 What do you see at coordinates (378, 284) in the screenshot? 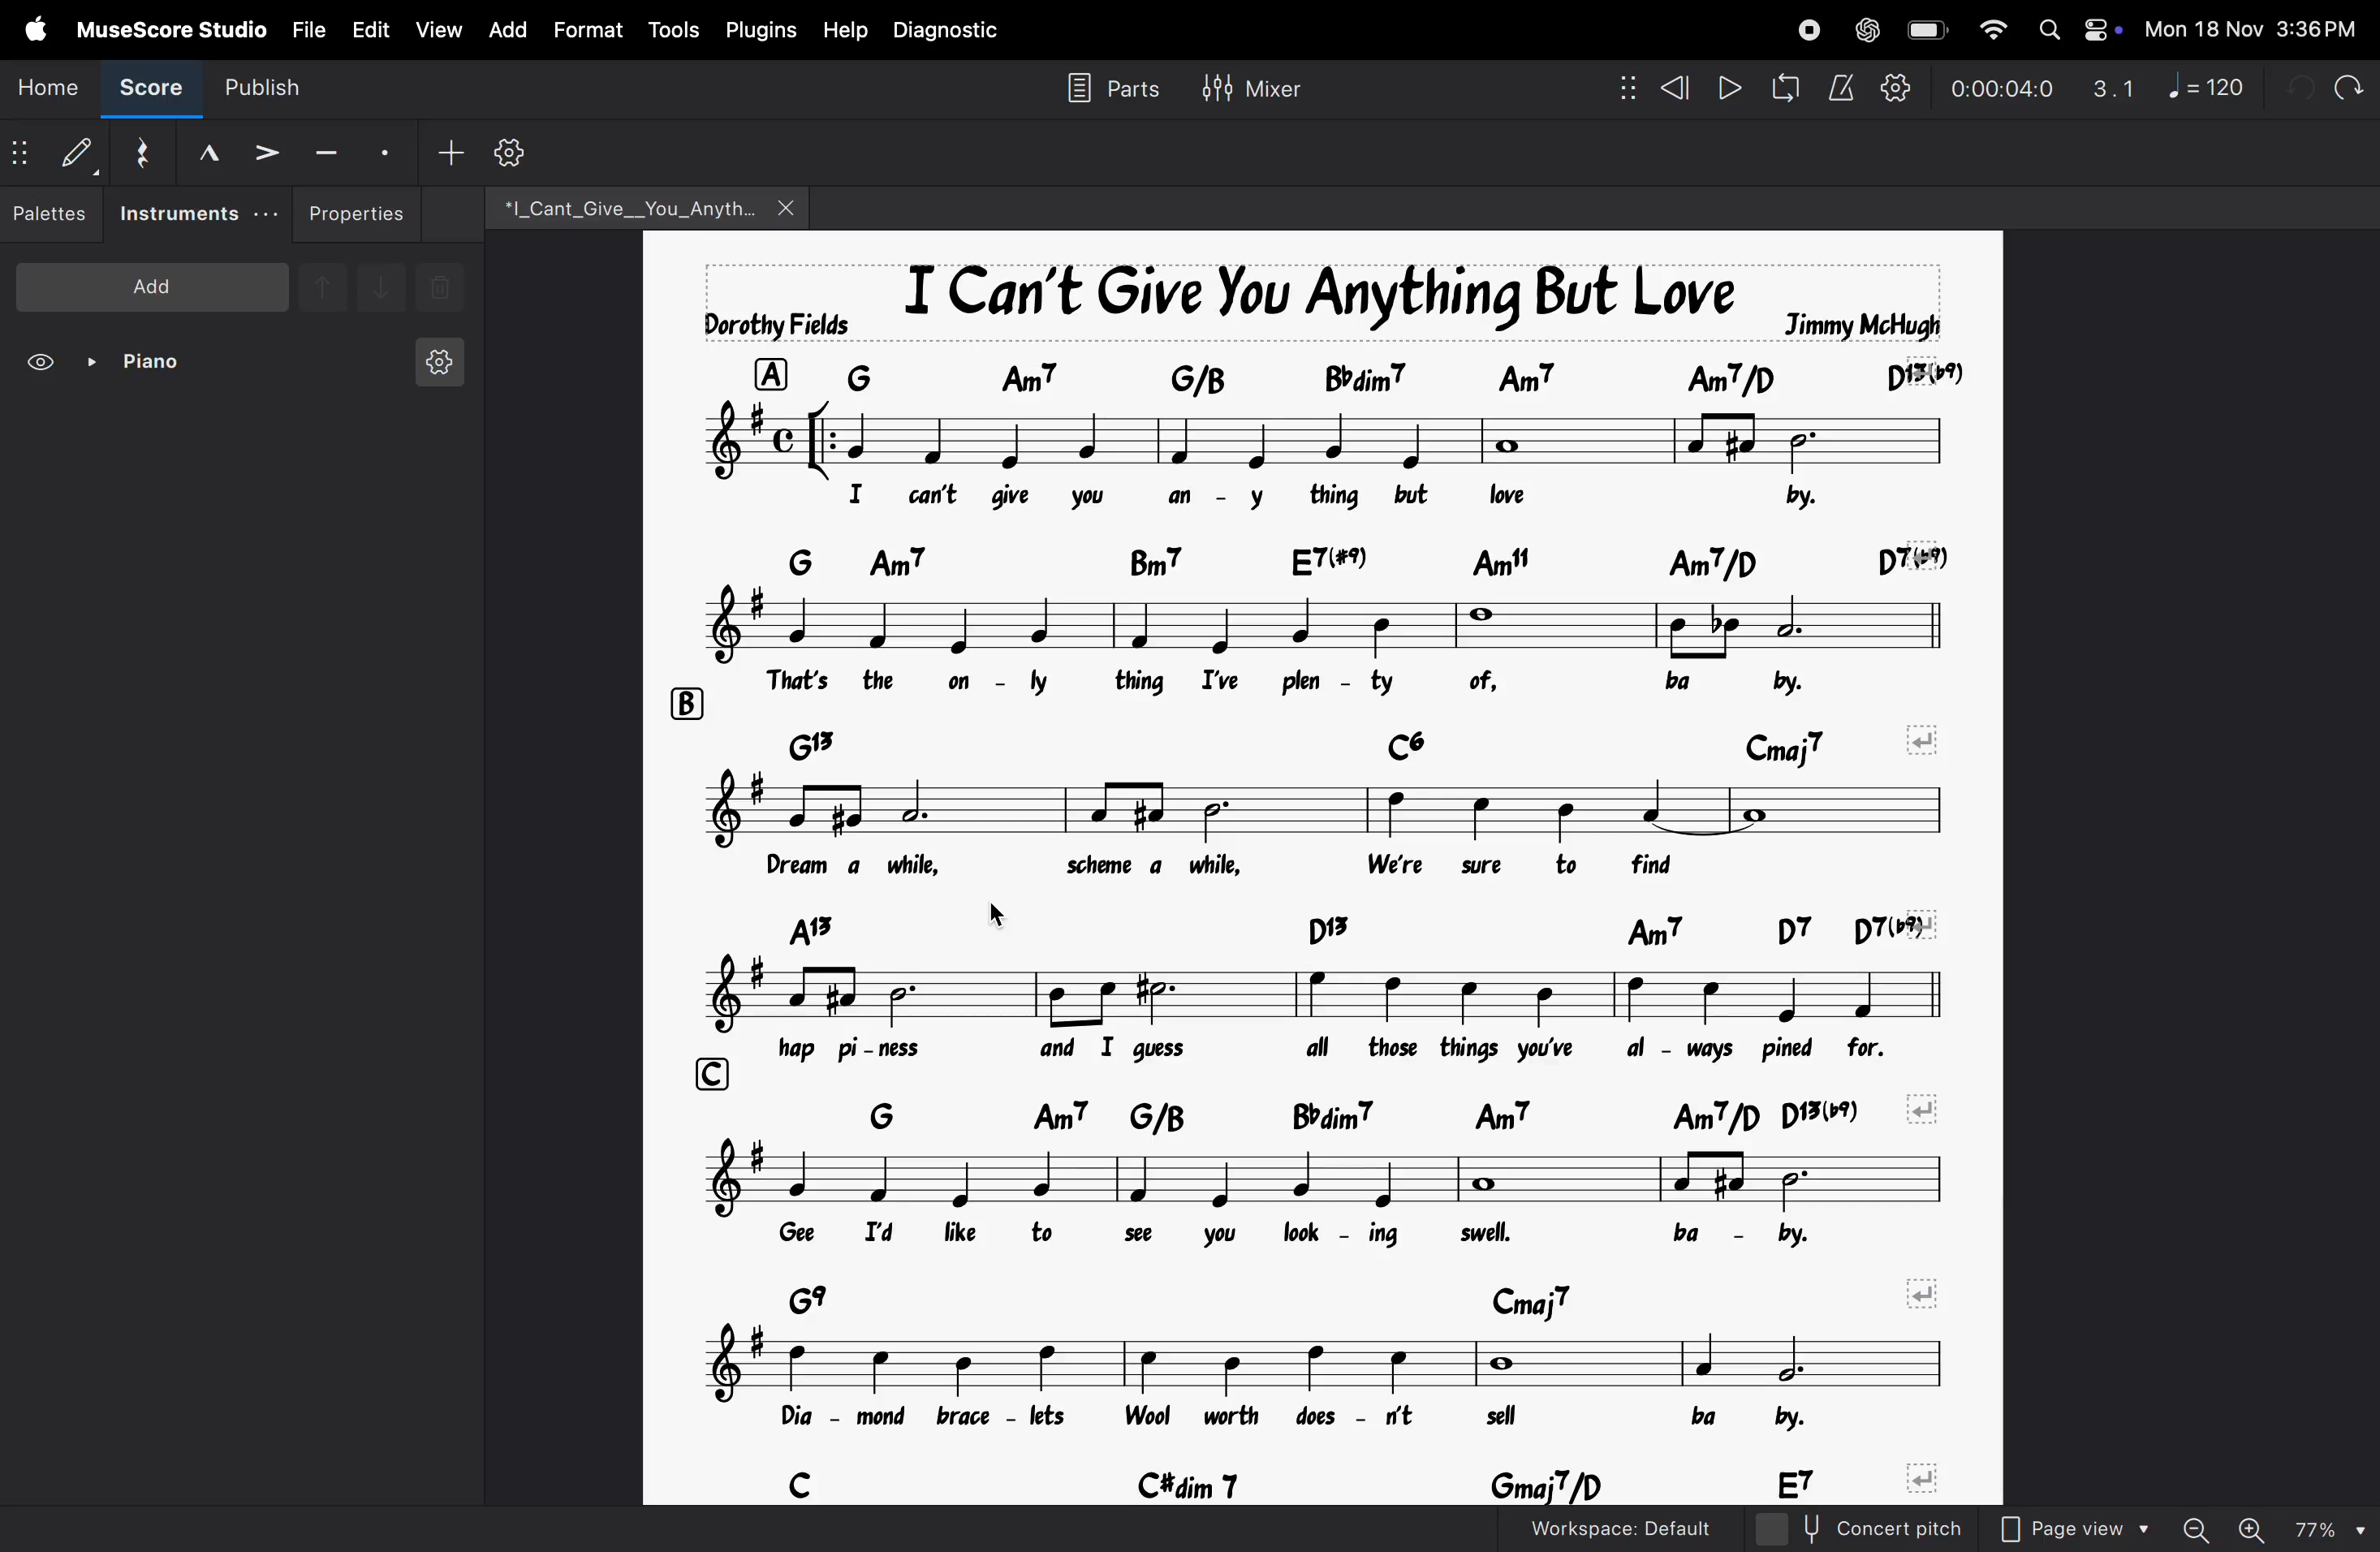
I see `downnote` at bounding box center [378, 284].